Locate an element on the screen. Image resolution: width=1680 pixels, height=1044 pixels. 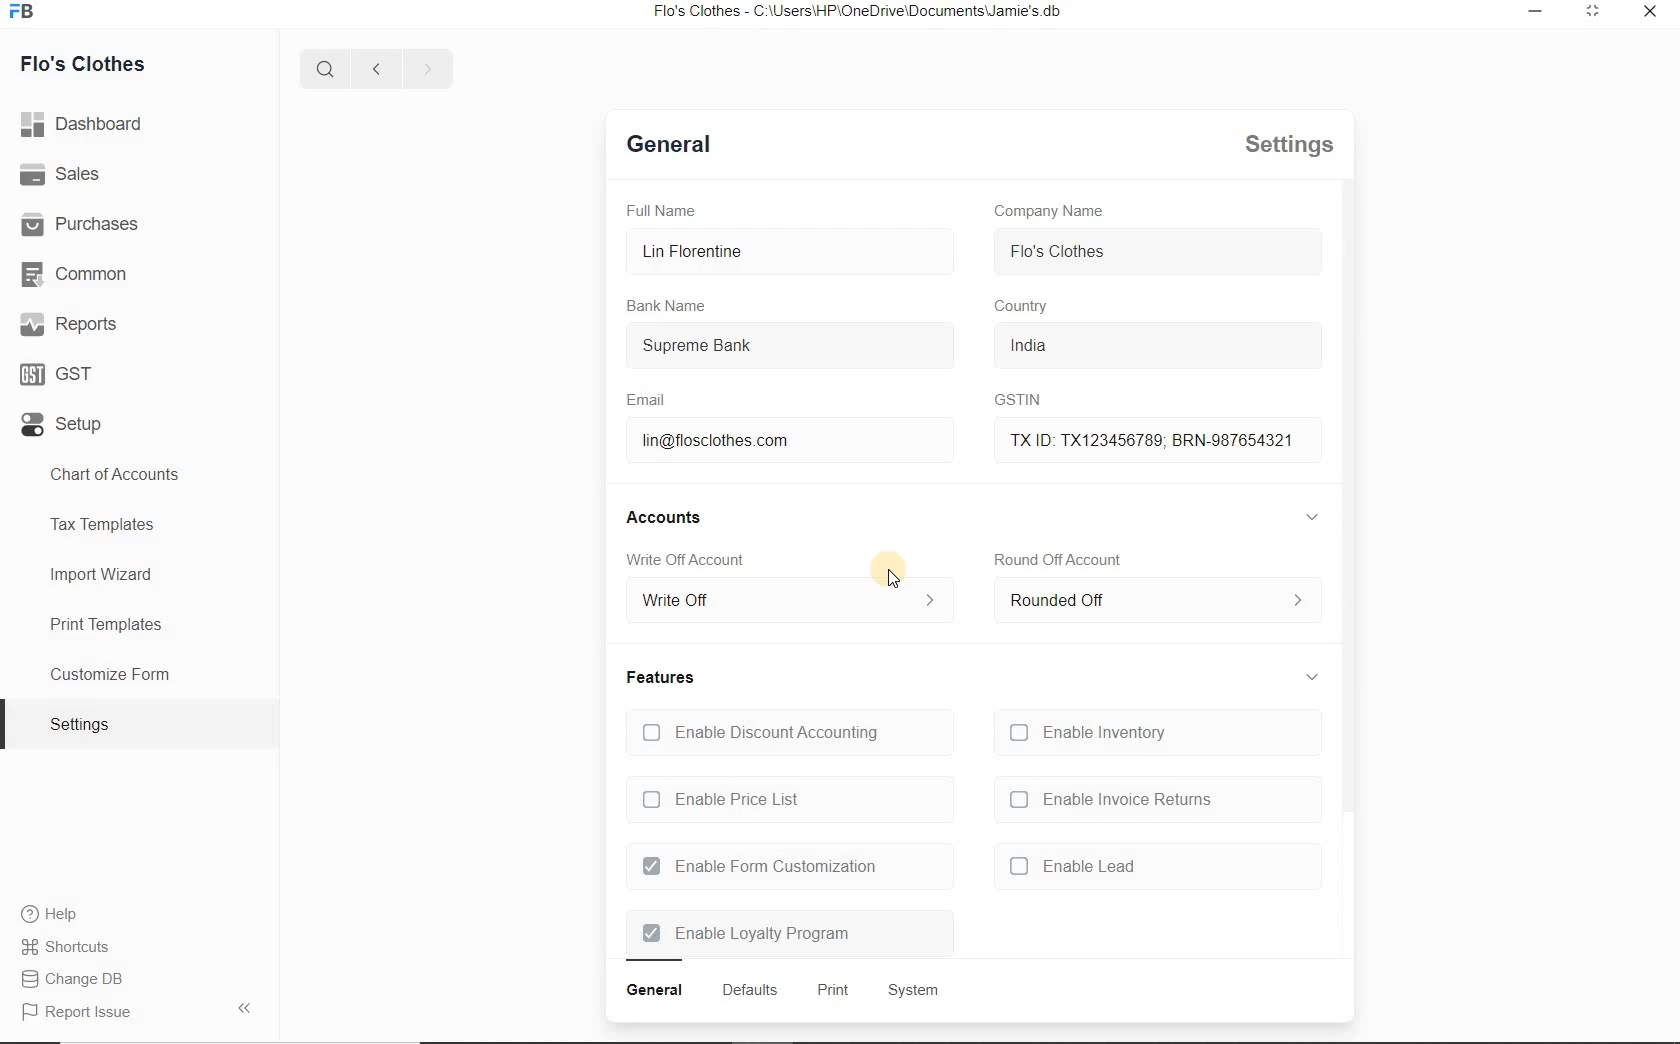
Flo's Clothes is located at coordinates (81, 66).